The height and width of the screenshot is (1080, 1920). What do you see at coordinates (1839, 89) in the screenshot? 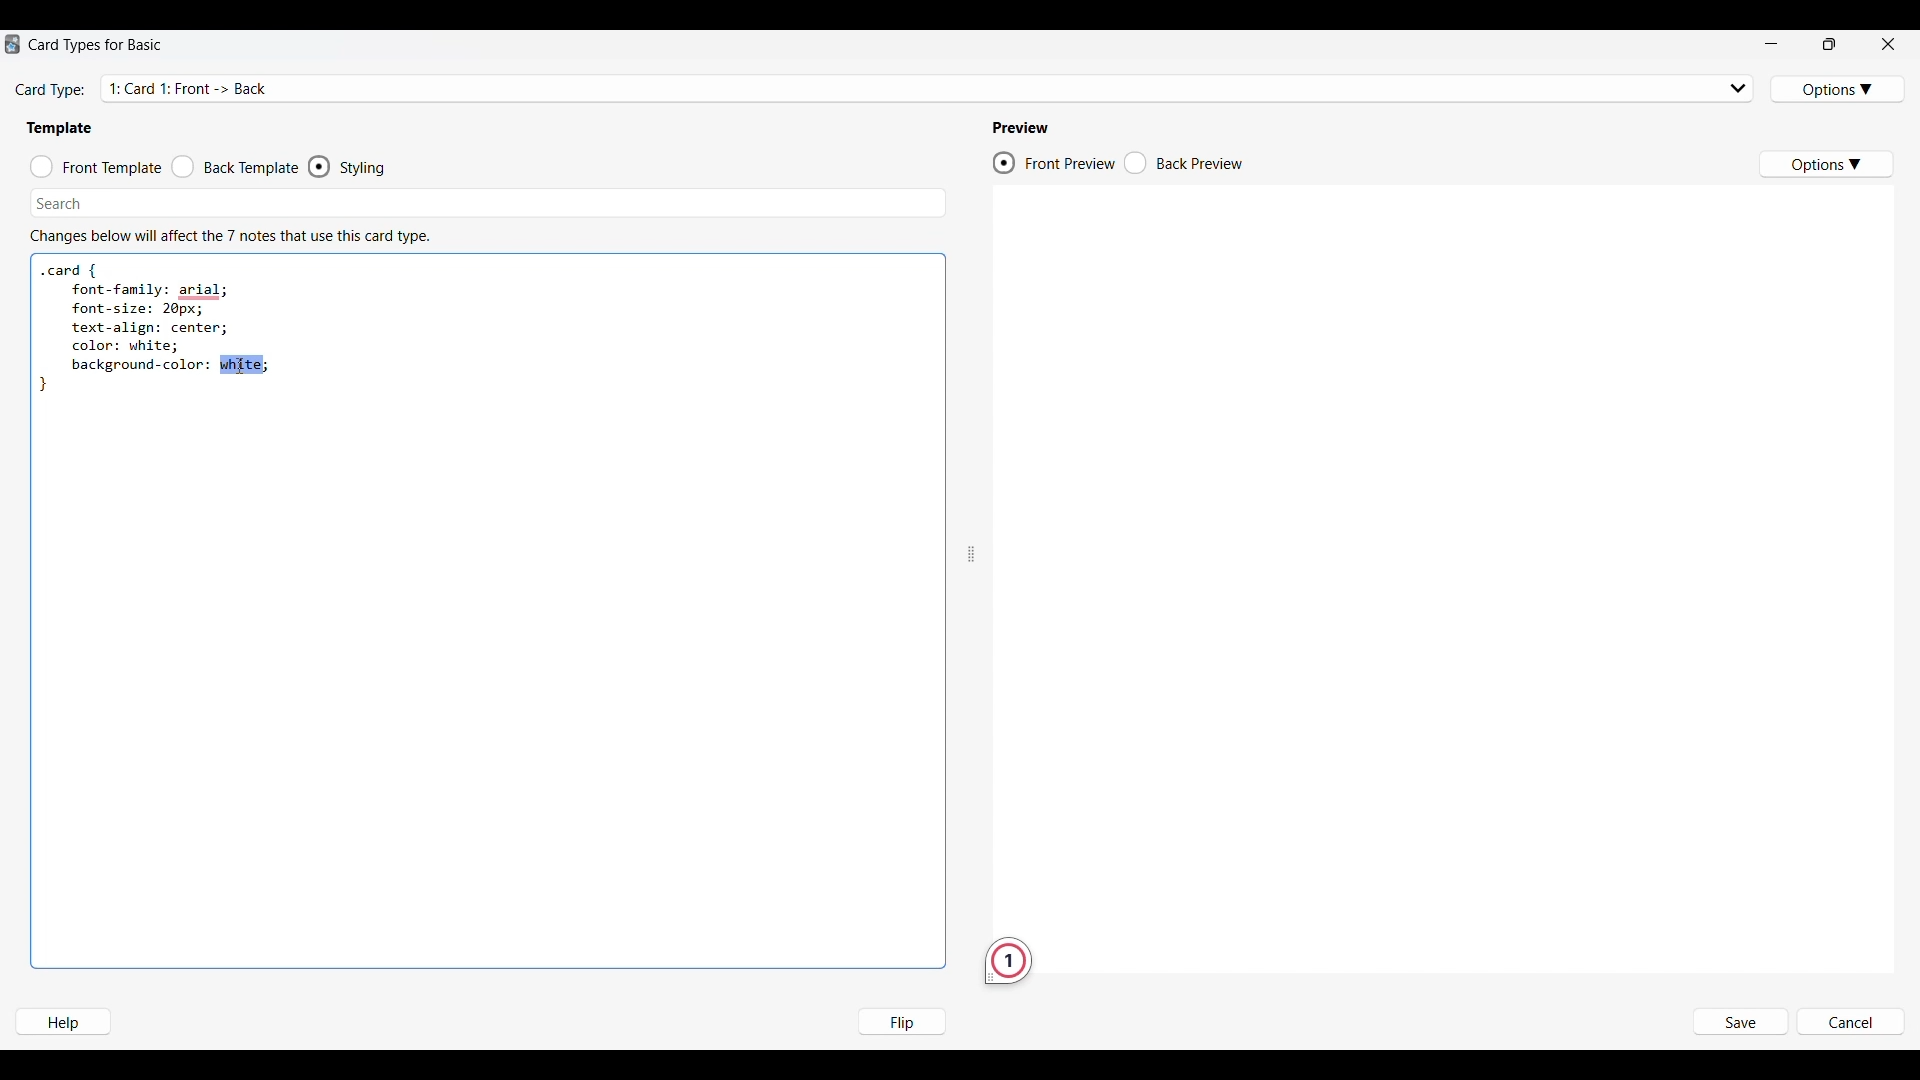
I see `Card type options` at bounding box center [1839, 89].